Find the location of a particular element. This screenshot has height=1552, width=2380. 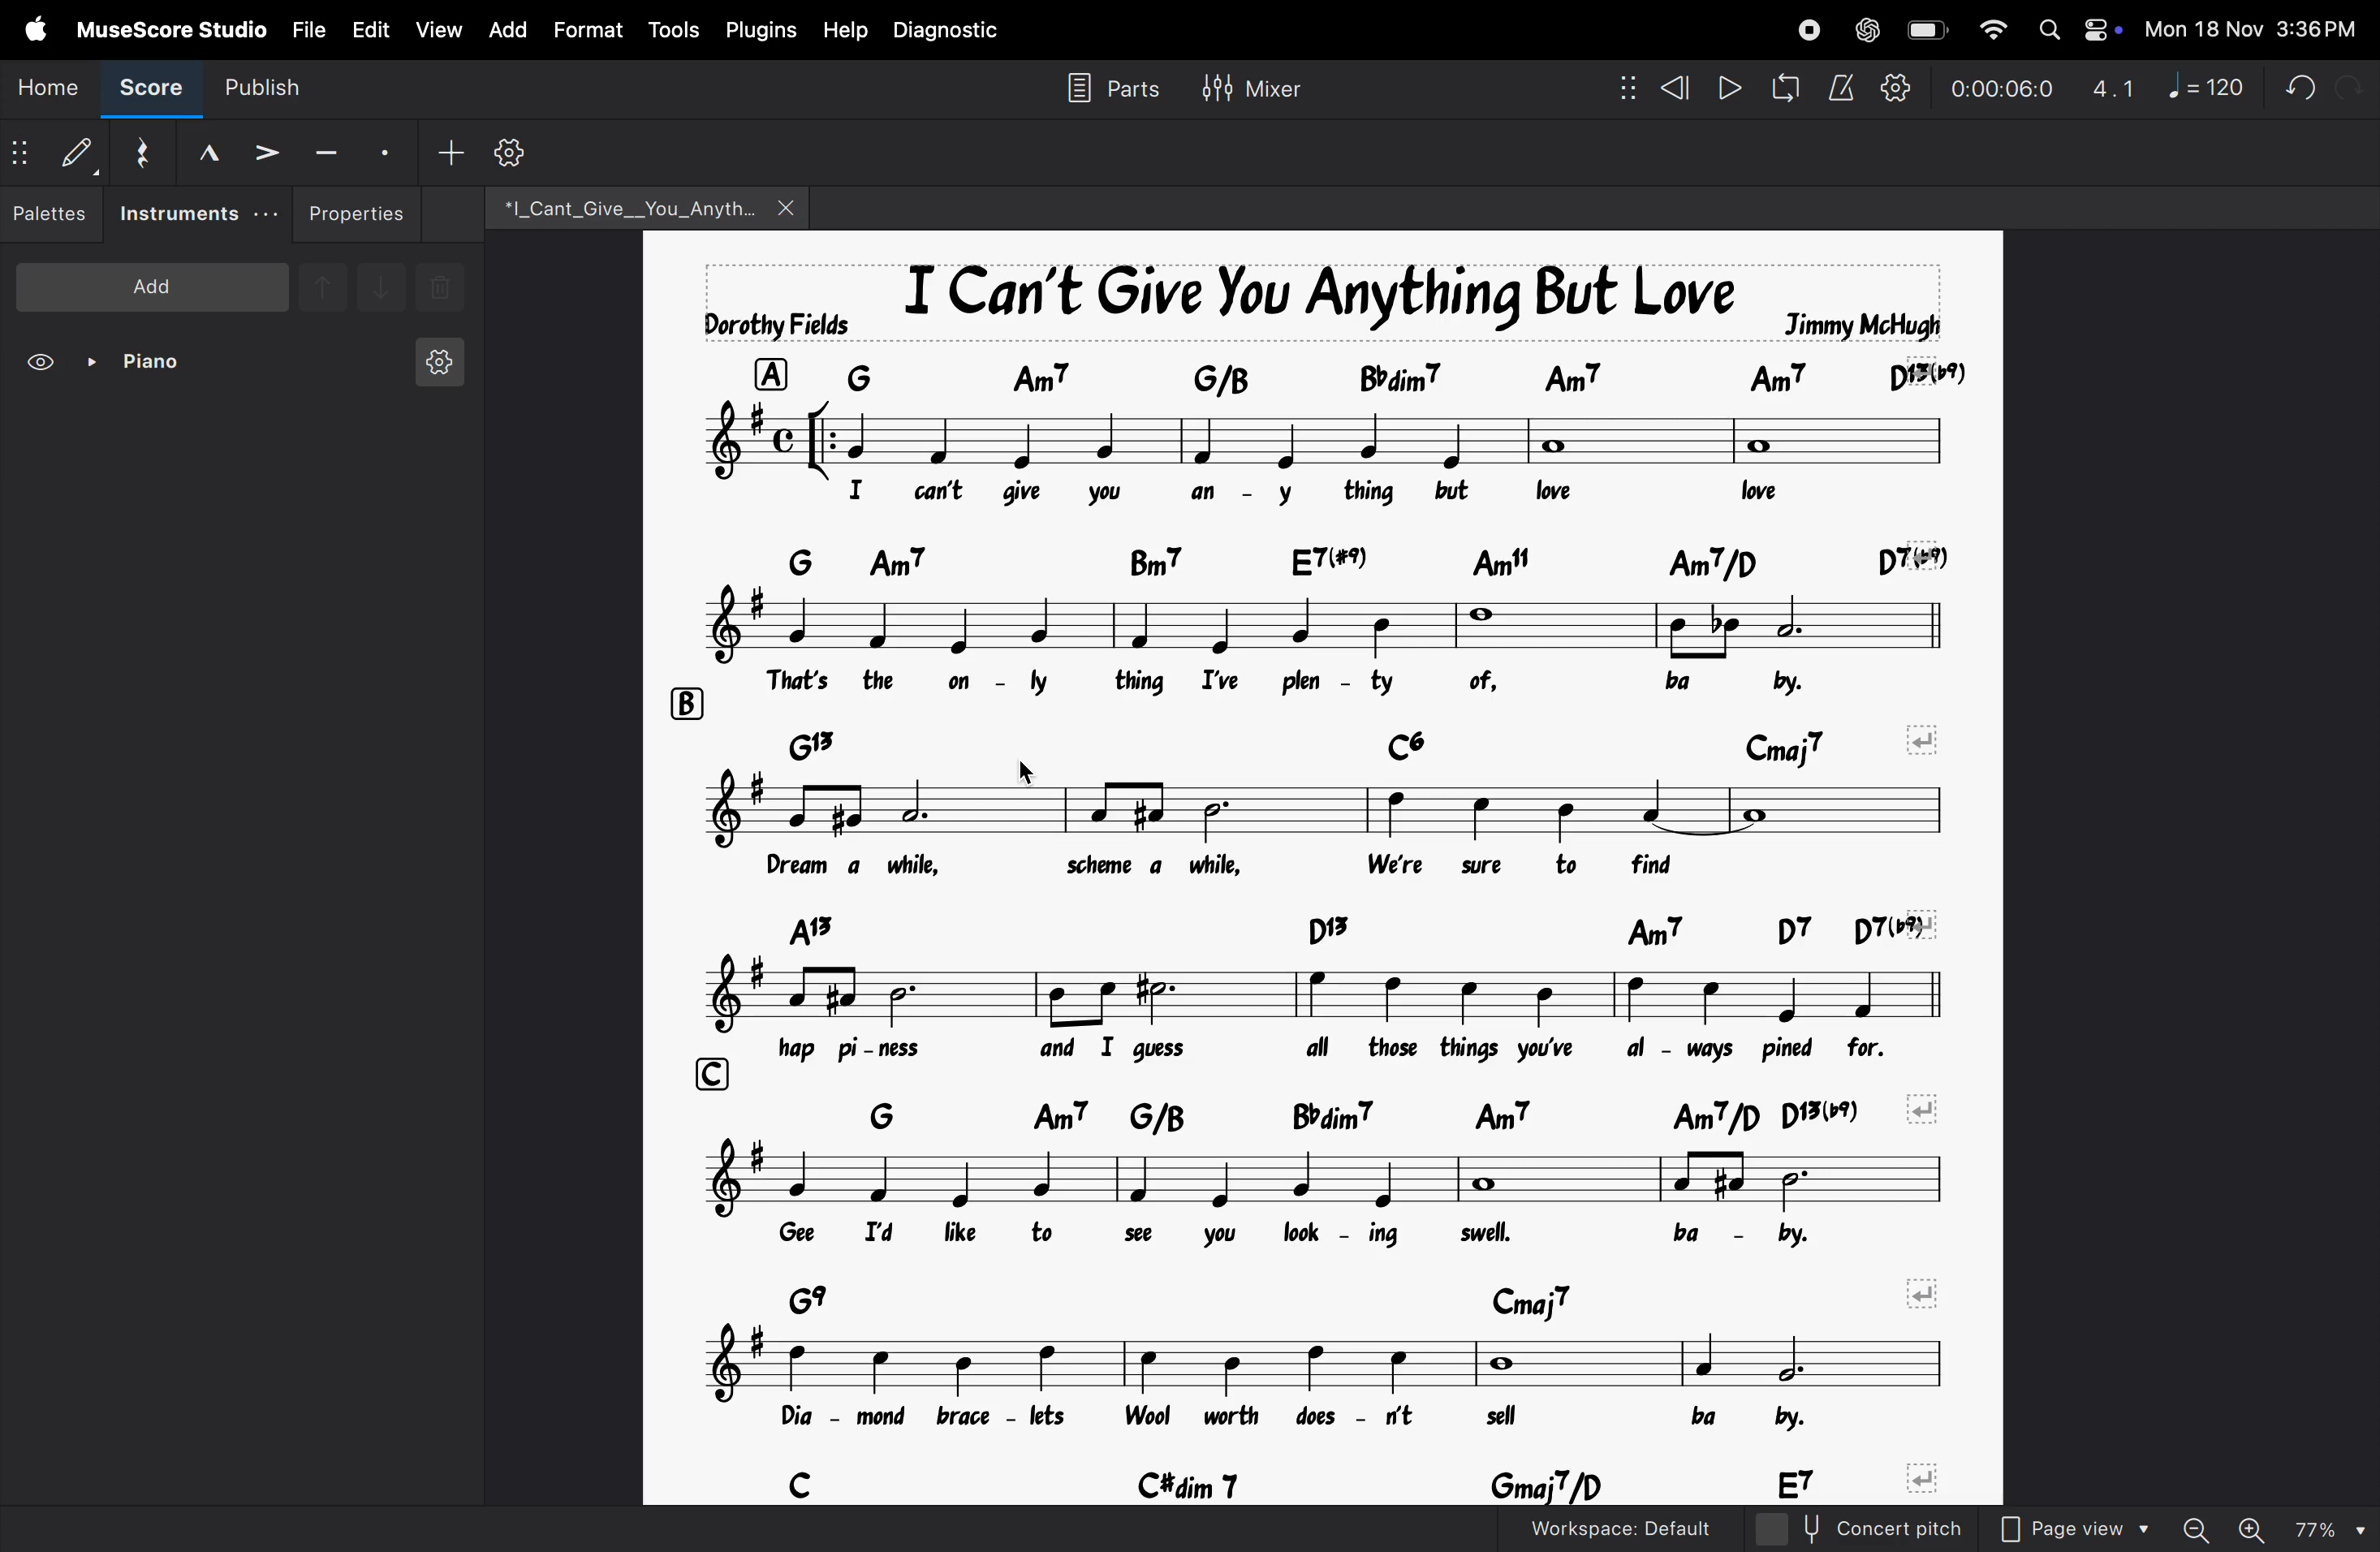

lyrics is located at coordinates (1368, 1418).